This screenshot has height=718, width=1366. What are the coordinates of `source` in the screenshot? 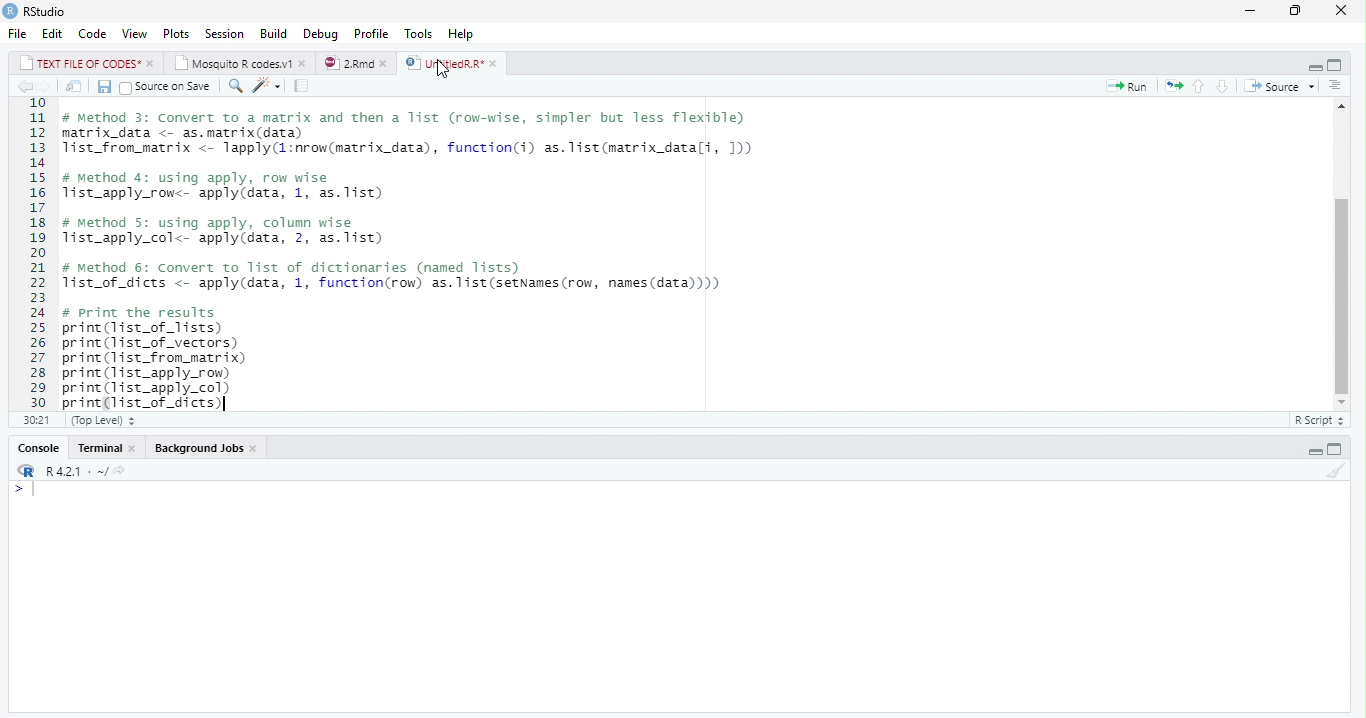 It's located at (1283, 86).